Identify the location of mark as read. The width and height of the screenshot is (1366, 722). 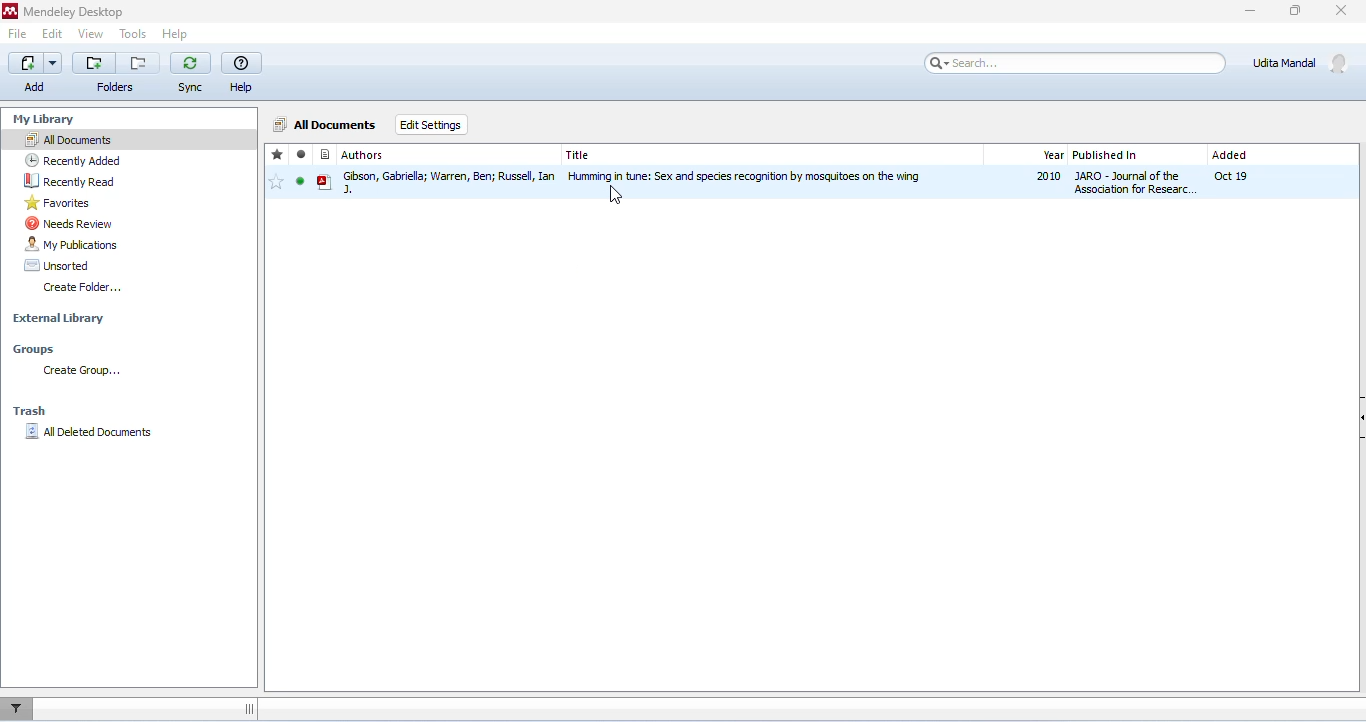
(301, 180).